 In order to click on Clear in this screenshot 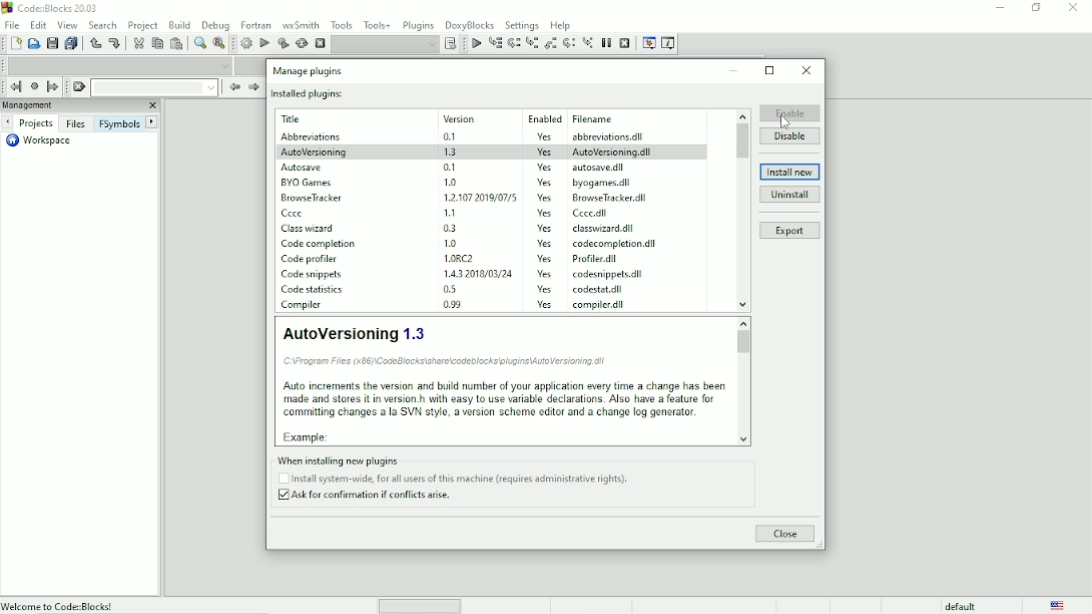, I will do `click(79, 87)`.